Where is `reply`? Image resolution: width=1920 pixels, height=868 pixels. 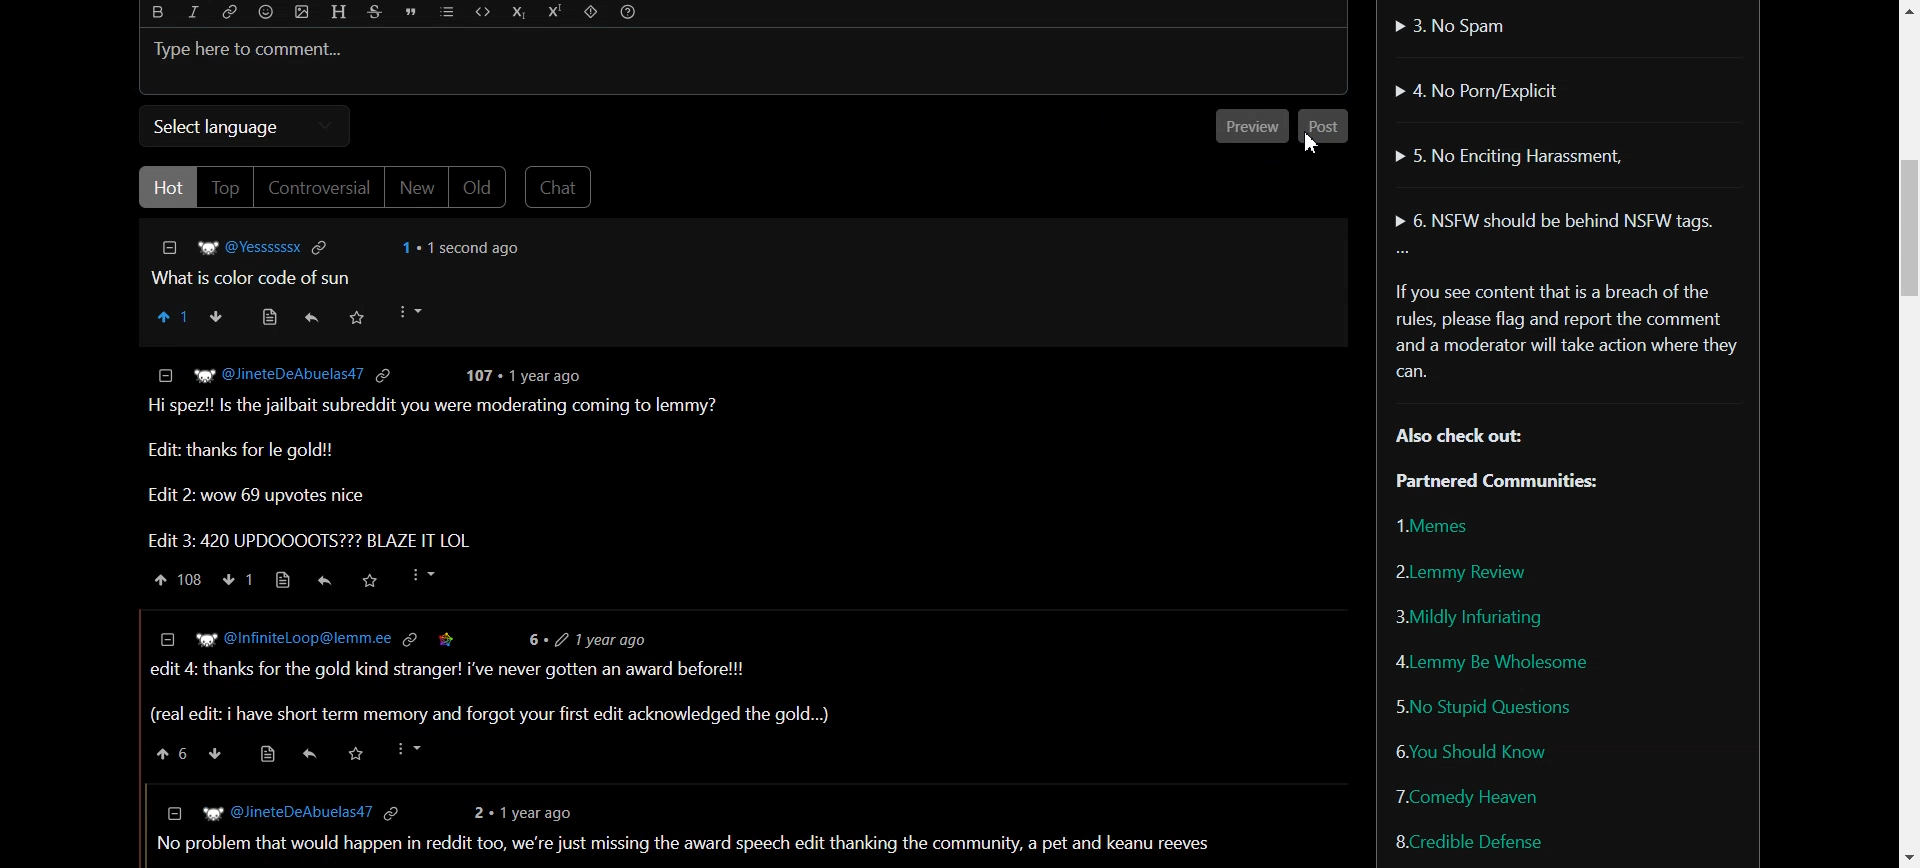
reply is located at coordinates (328, 581).